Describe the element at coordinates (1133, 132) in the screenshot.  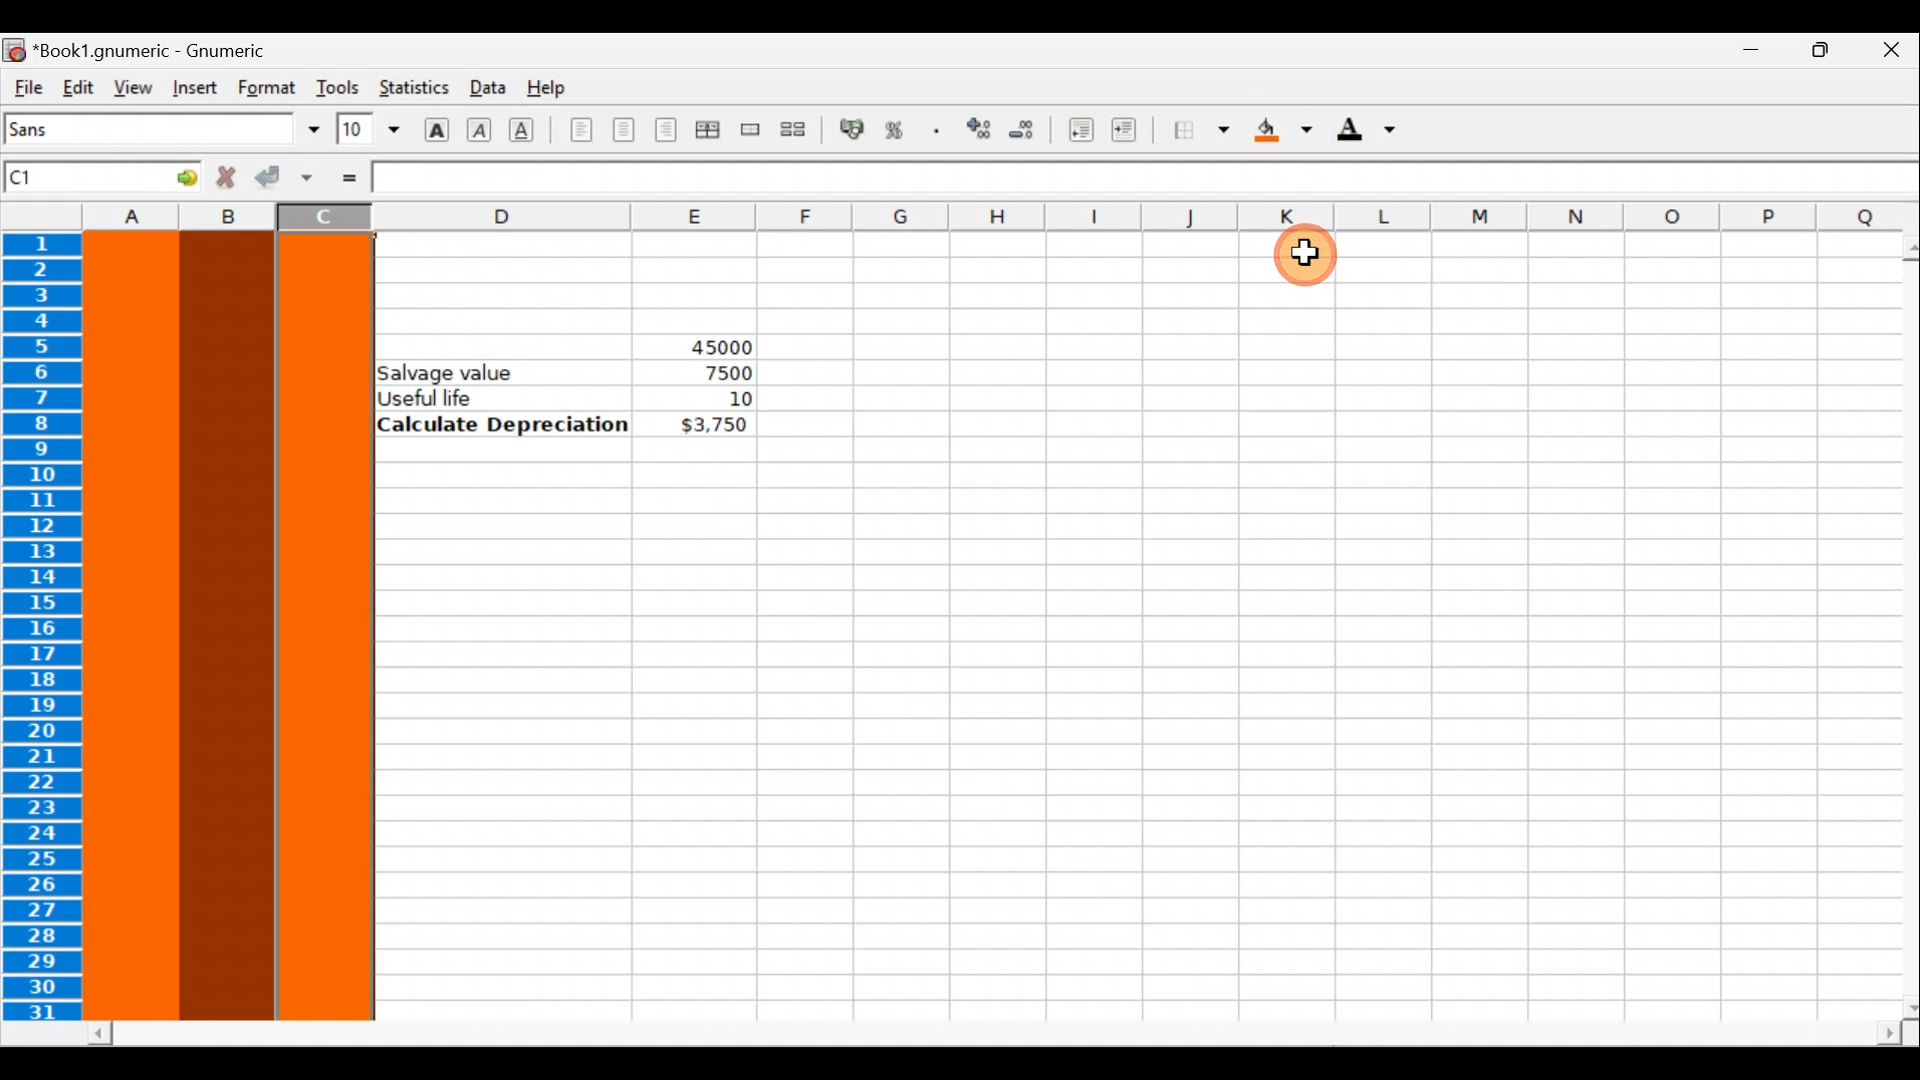
I see `Increase indent, align contents to the left` at that location.